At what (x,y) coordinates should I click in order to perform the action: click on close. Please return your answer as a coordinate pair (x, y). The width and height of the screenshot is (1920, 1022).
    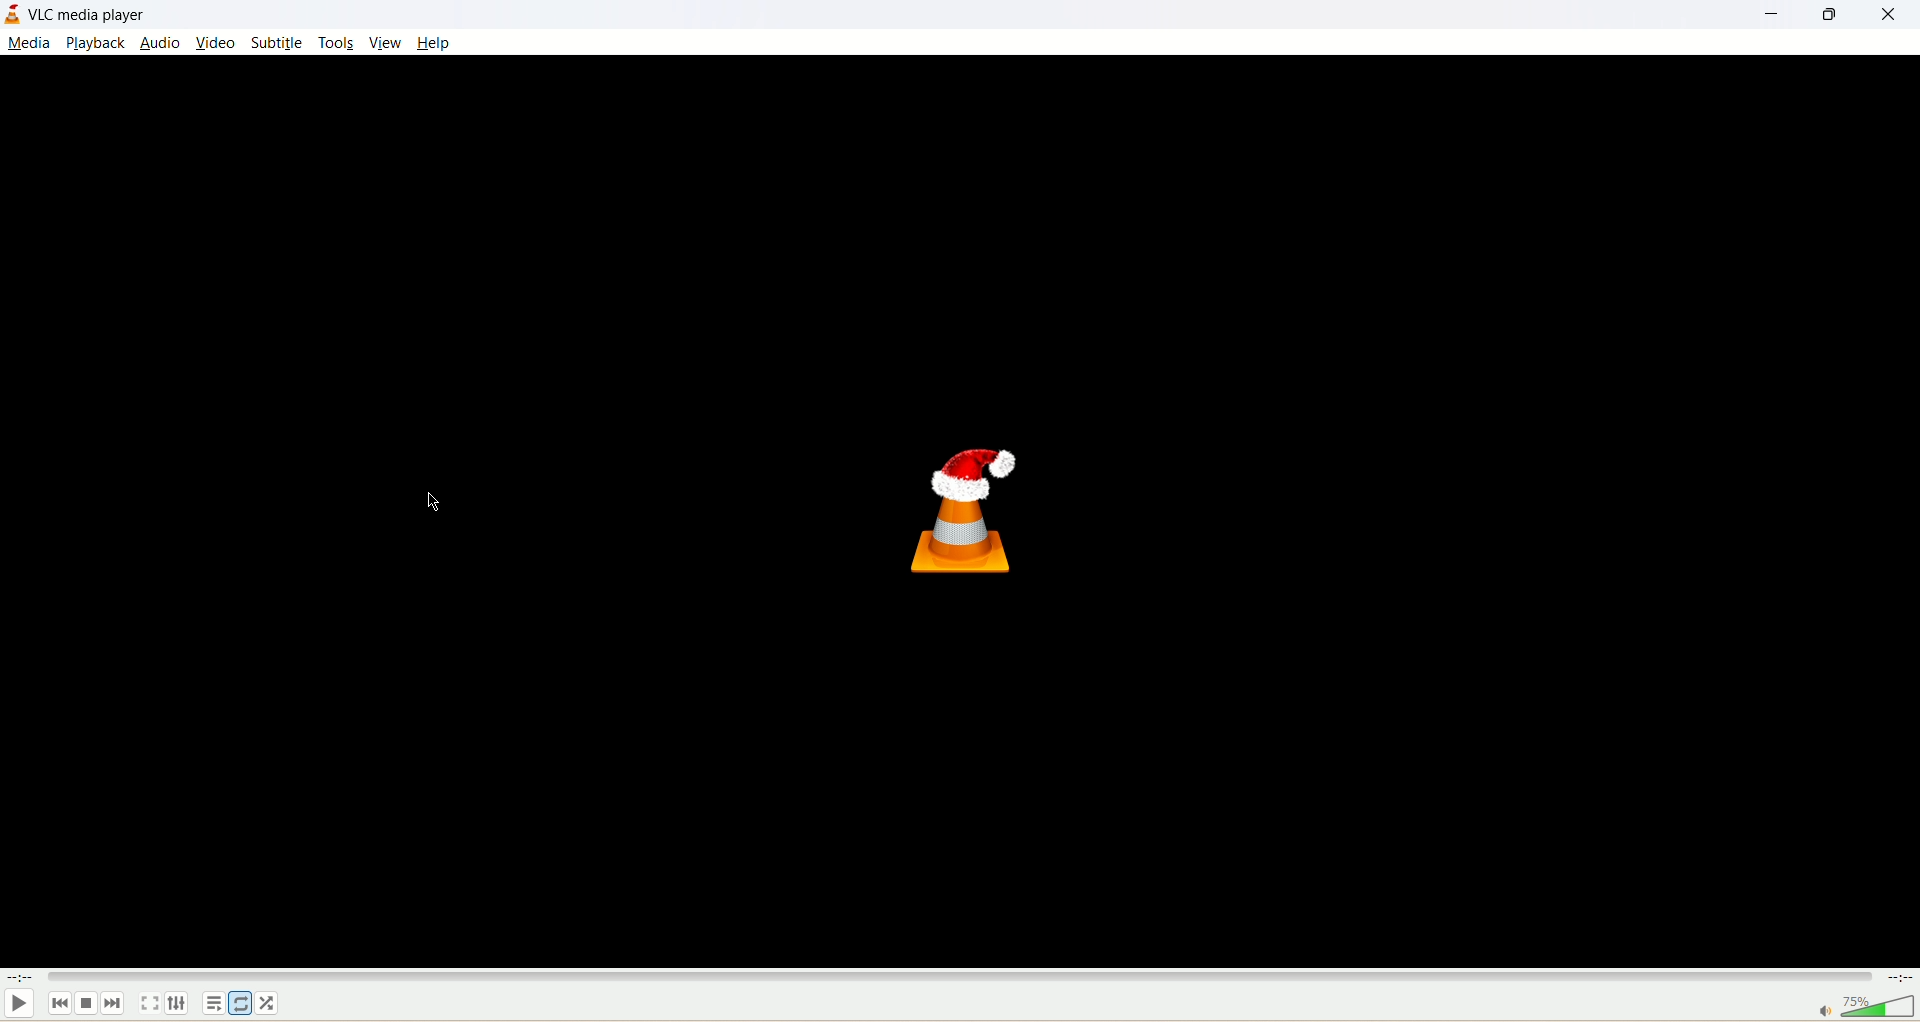
    Looking at the image, I should click on (1888, 15).